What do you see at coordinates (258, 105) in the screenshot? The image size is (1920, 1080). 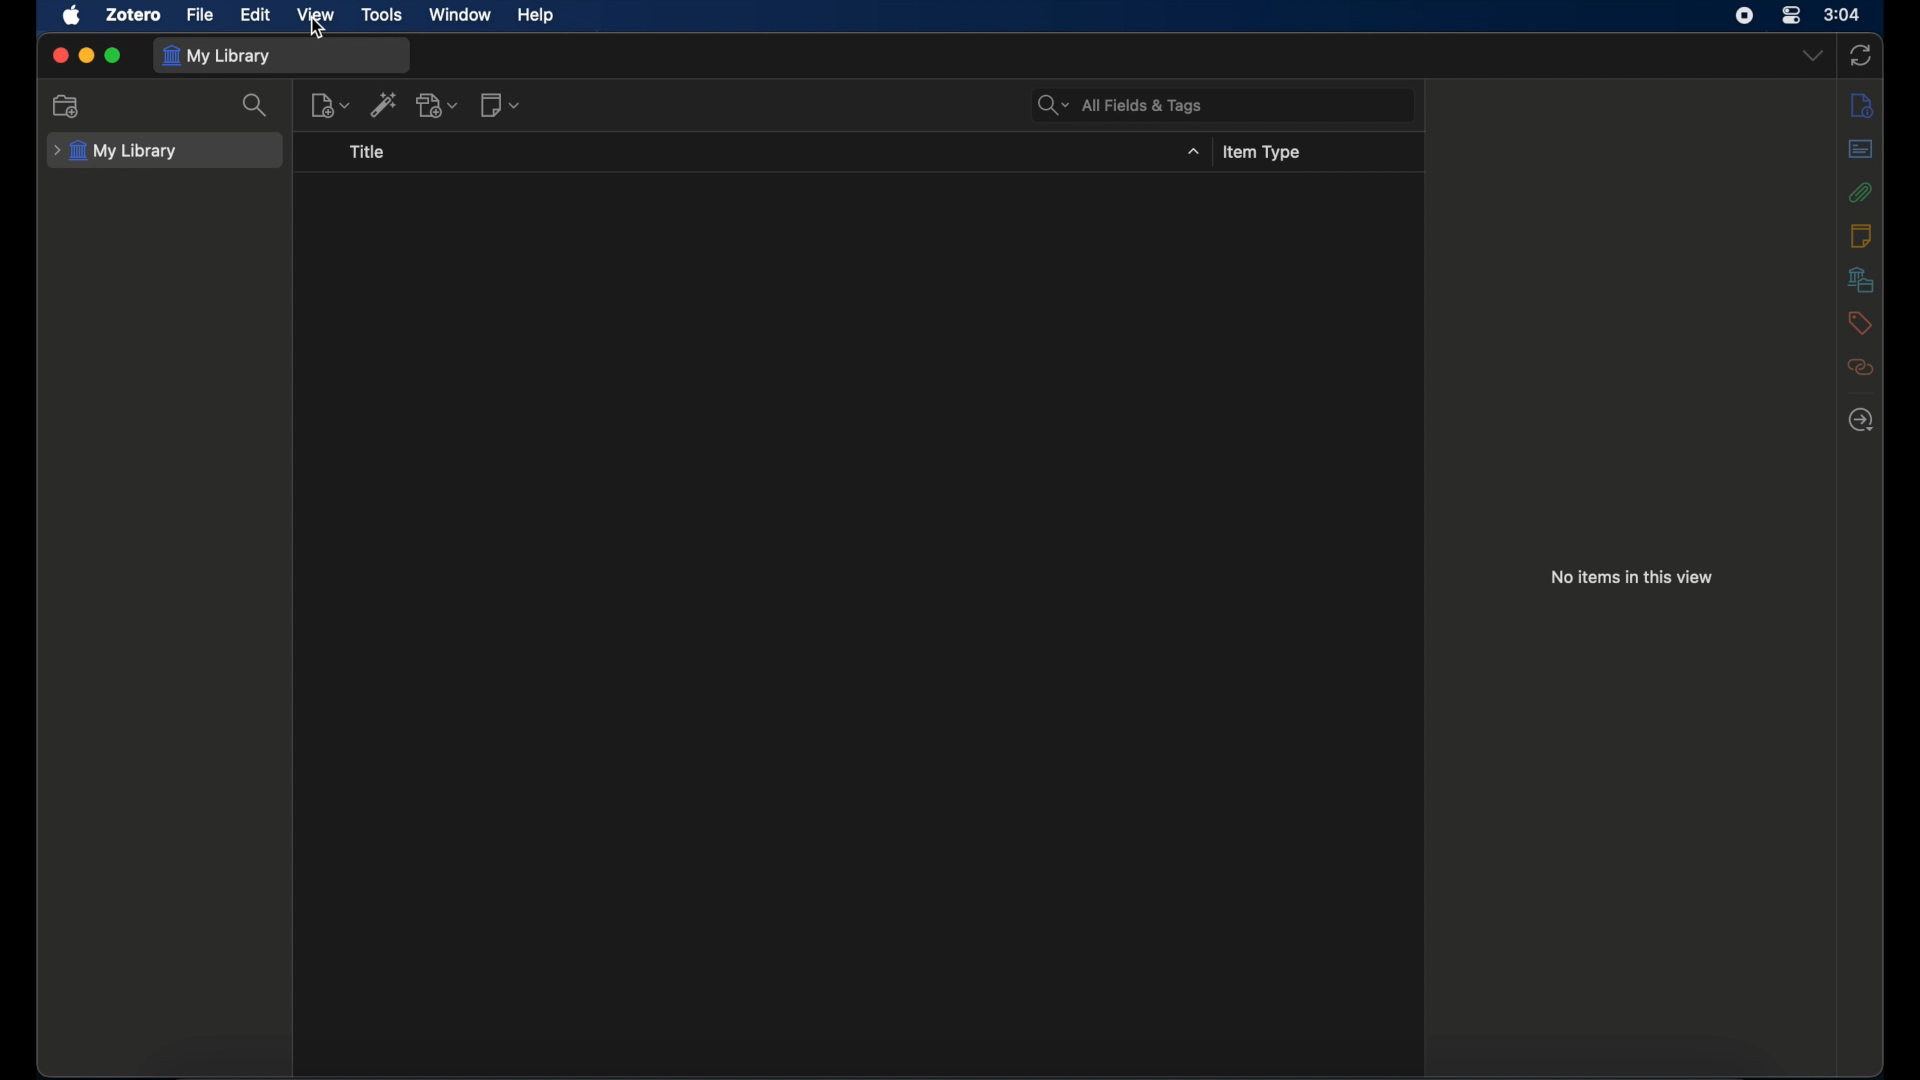 I see `search` at bounding box center [258, 105].